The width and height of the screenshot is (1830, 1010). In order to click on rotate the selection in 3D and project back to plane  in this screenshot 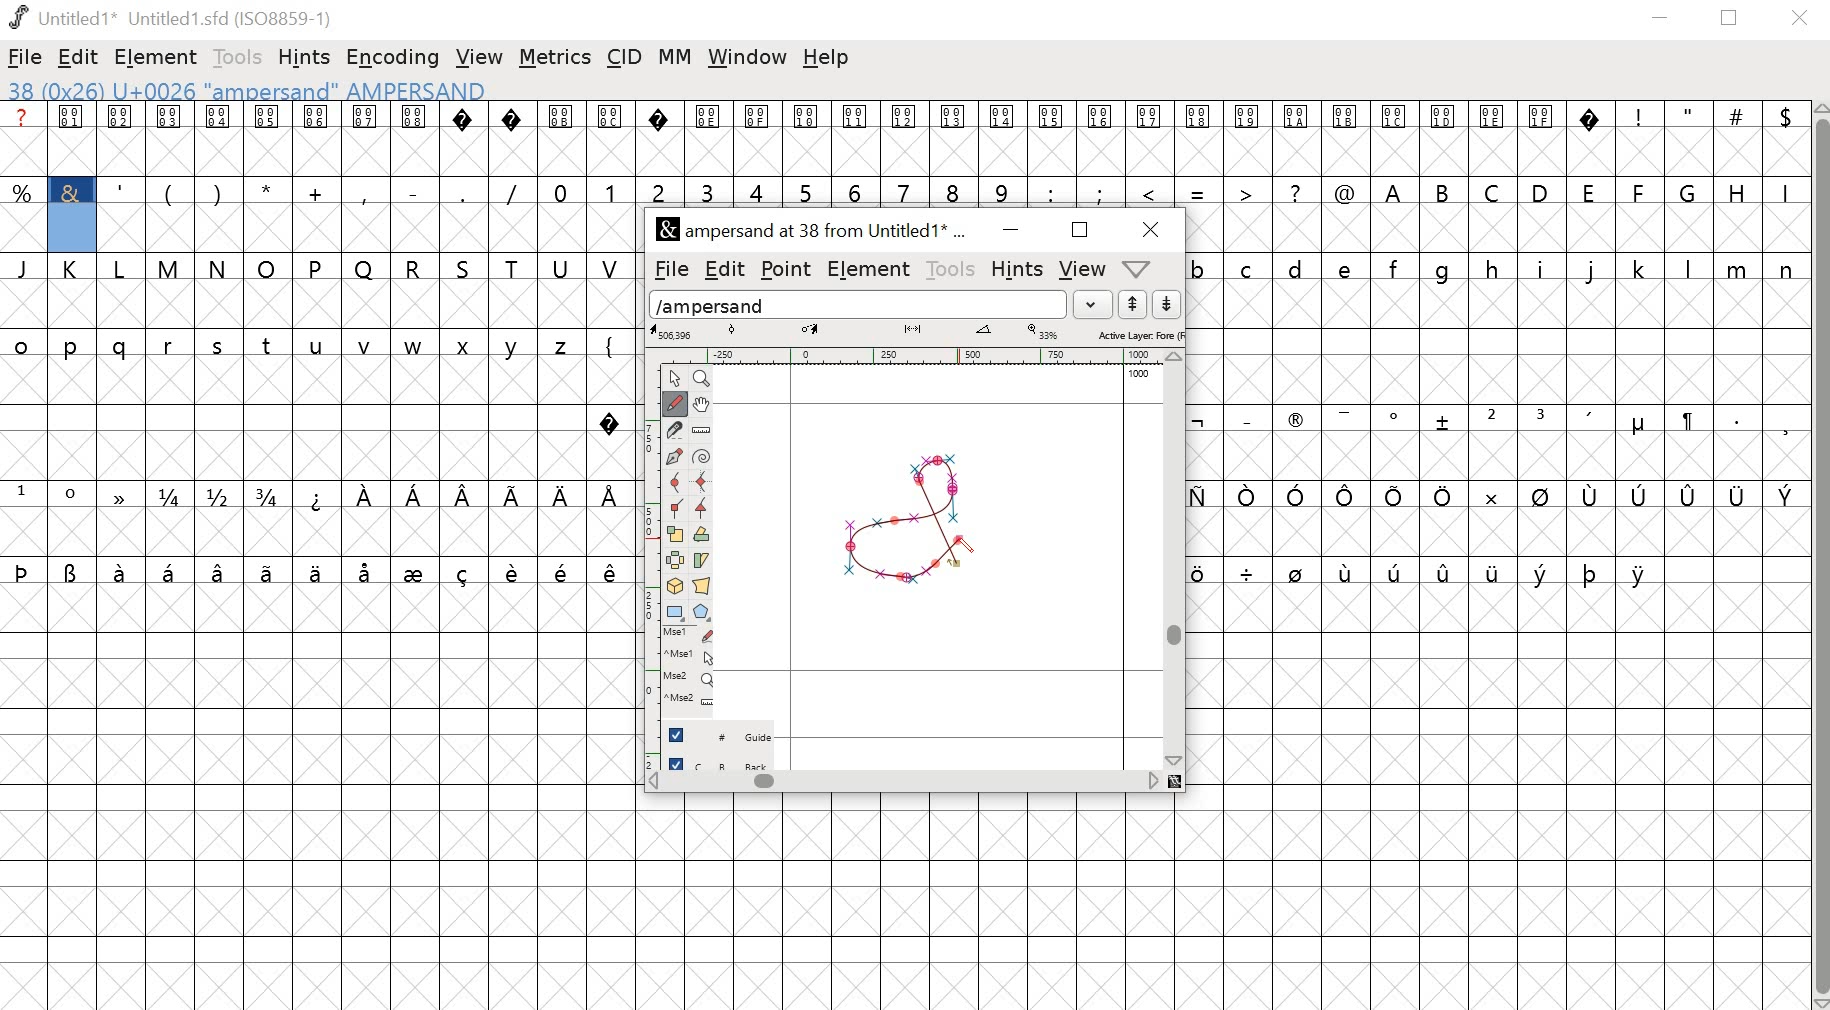, I will do `click(676, 586)`.